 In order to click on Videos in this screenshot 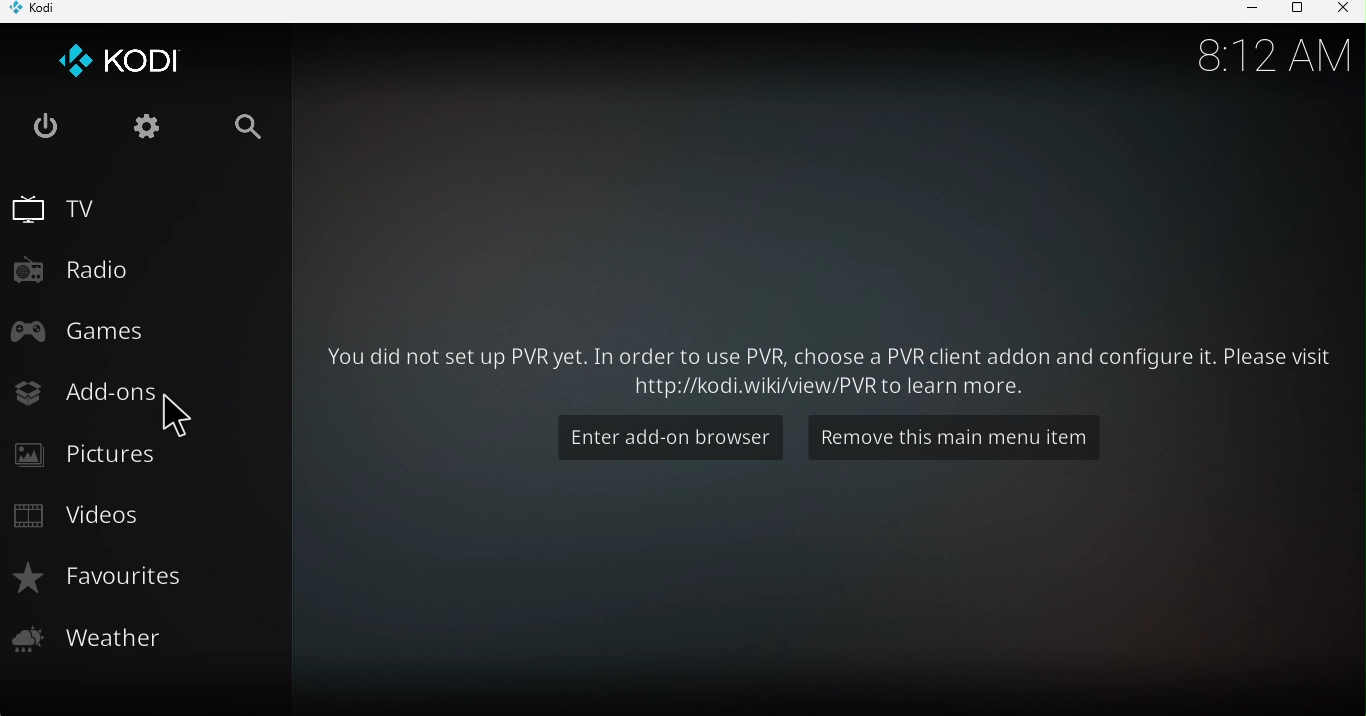, I will do `click(84, 514)`.